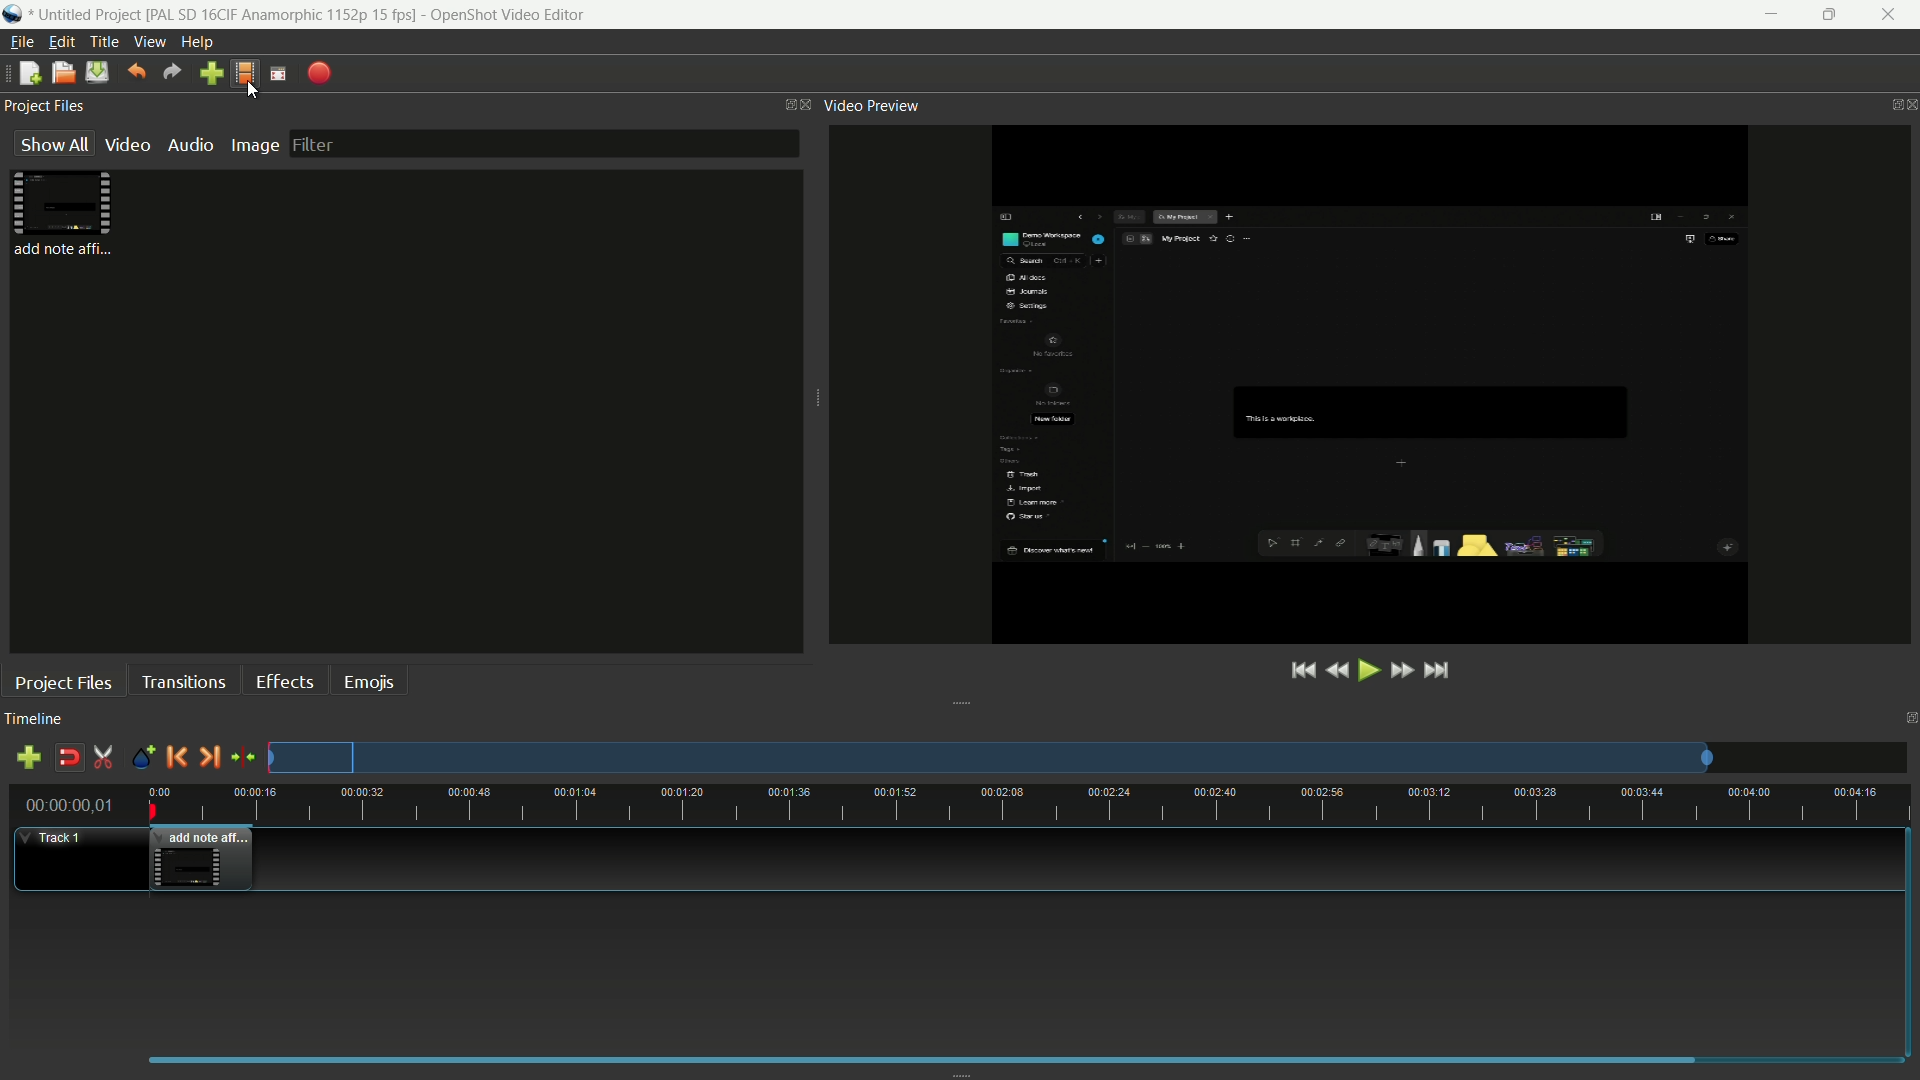 This screenshot has height=1080, width=1920. I want to click on import file, so click(211, 73).